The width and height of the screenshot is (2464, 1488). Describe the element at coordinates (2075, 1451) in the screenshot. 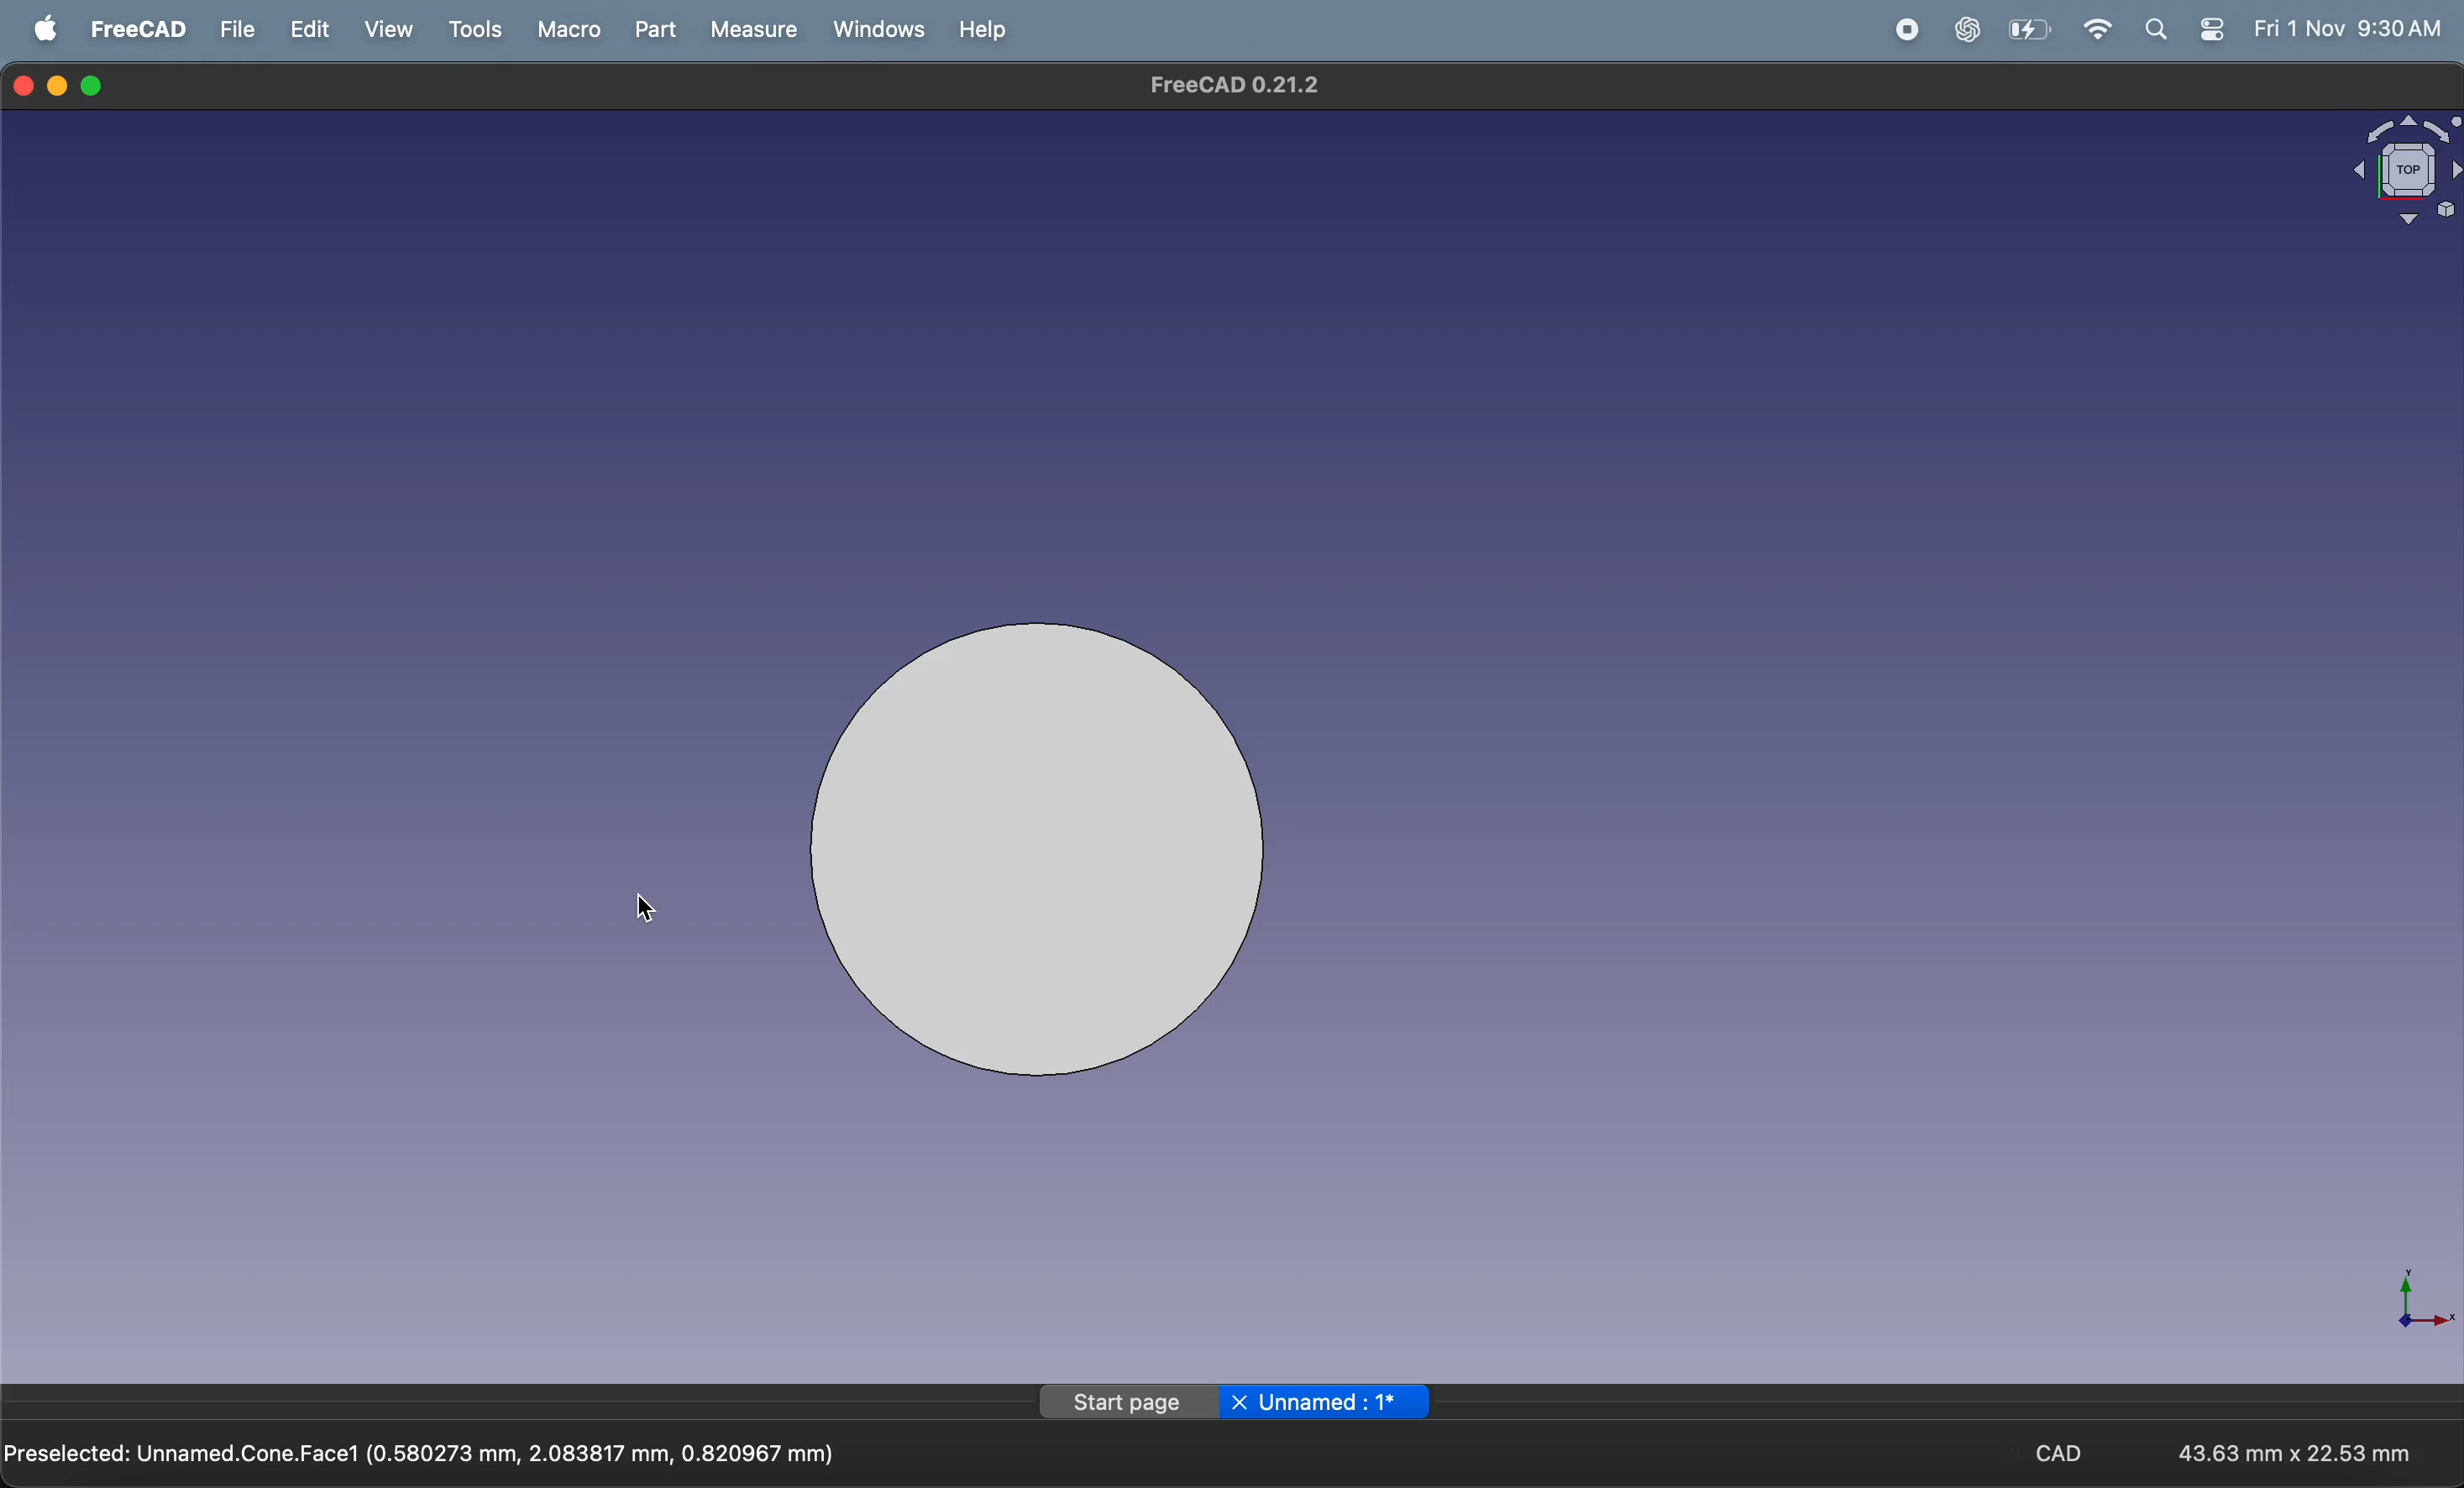

I see `CAD` at that location.